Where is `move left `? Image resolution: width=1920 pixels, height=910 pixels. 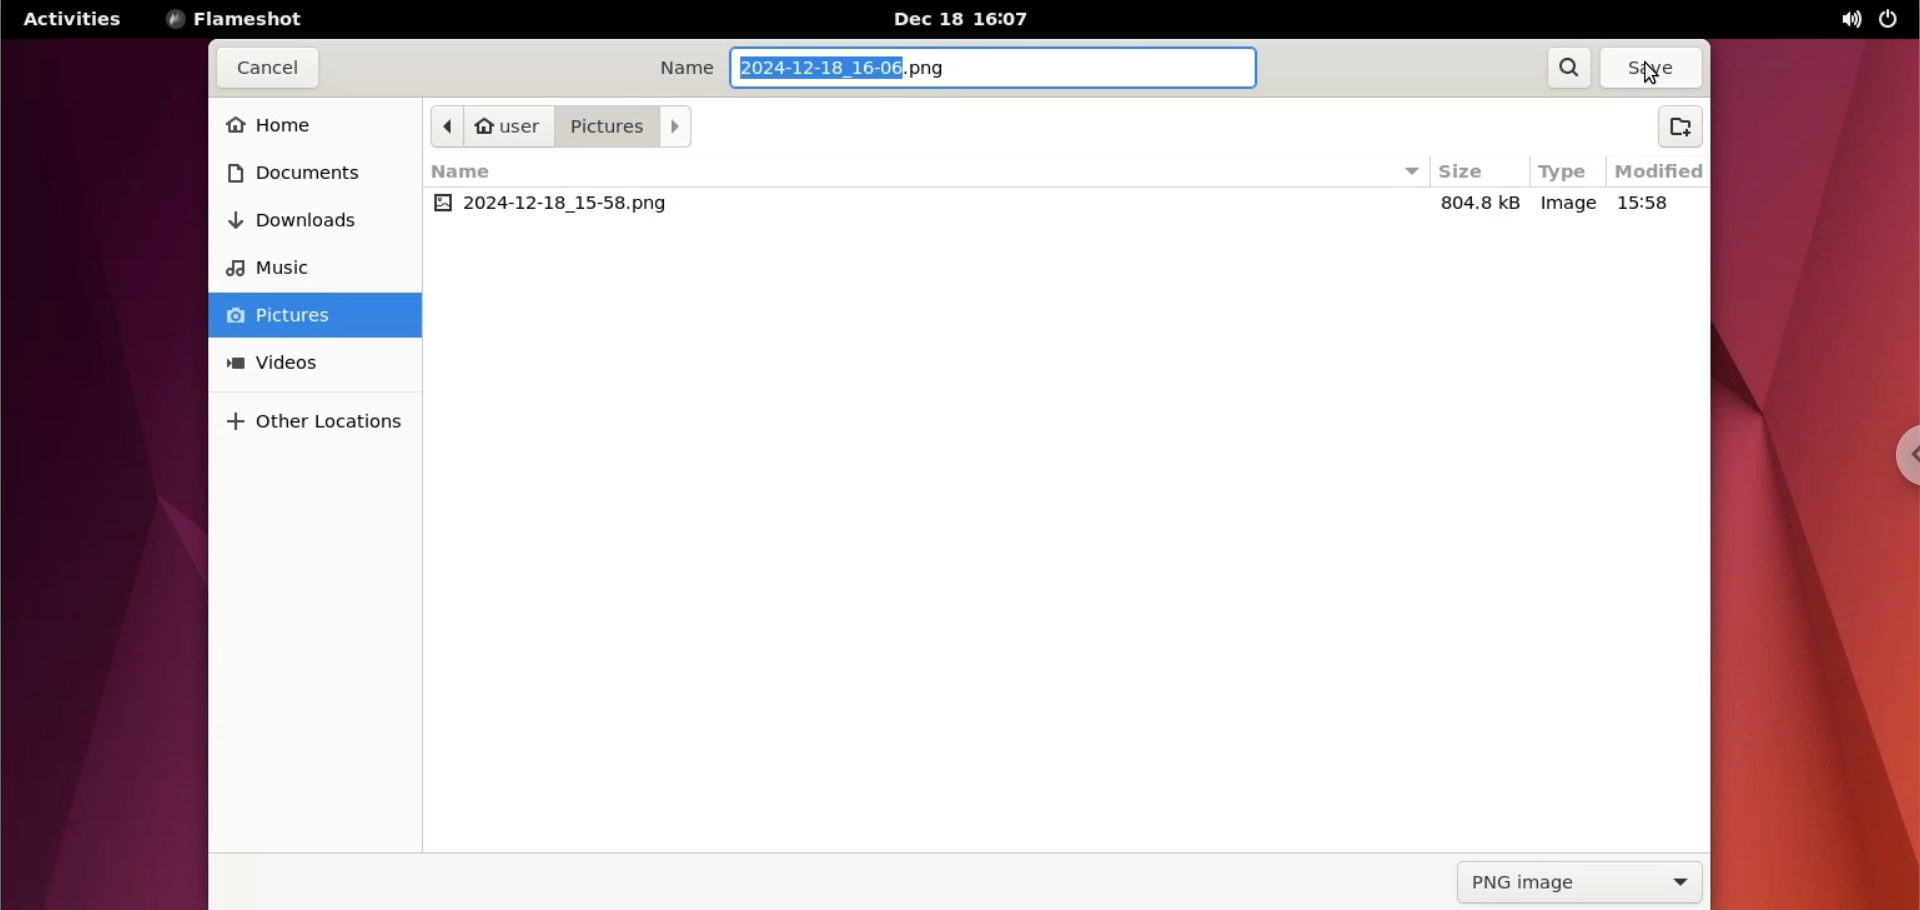
move left  is located at coordinates (452, 127).